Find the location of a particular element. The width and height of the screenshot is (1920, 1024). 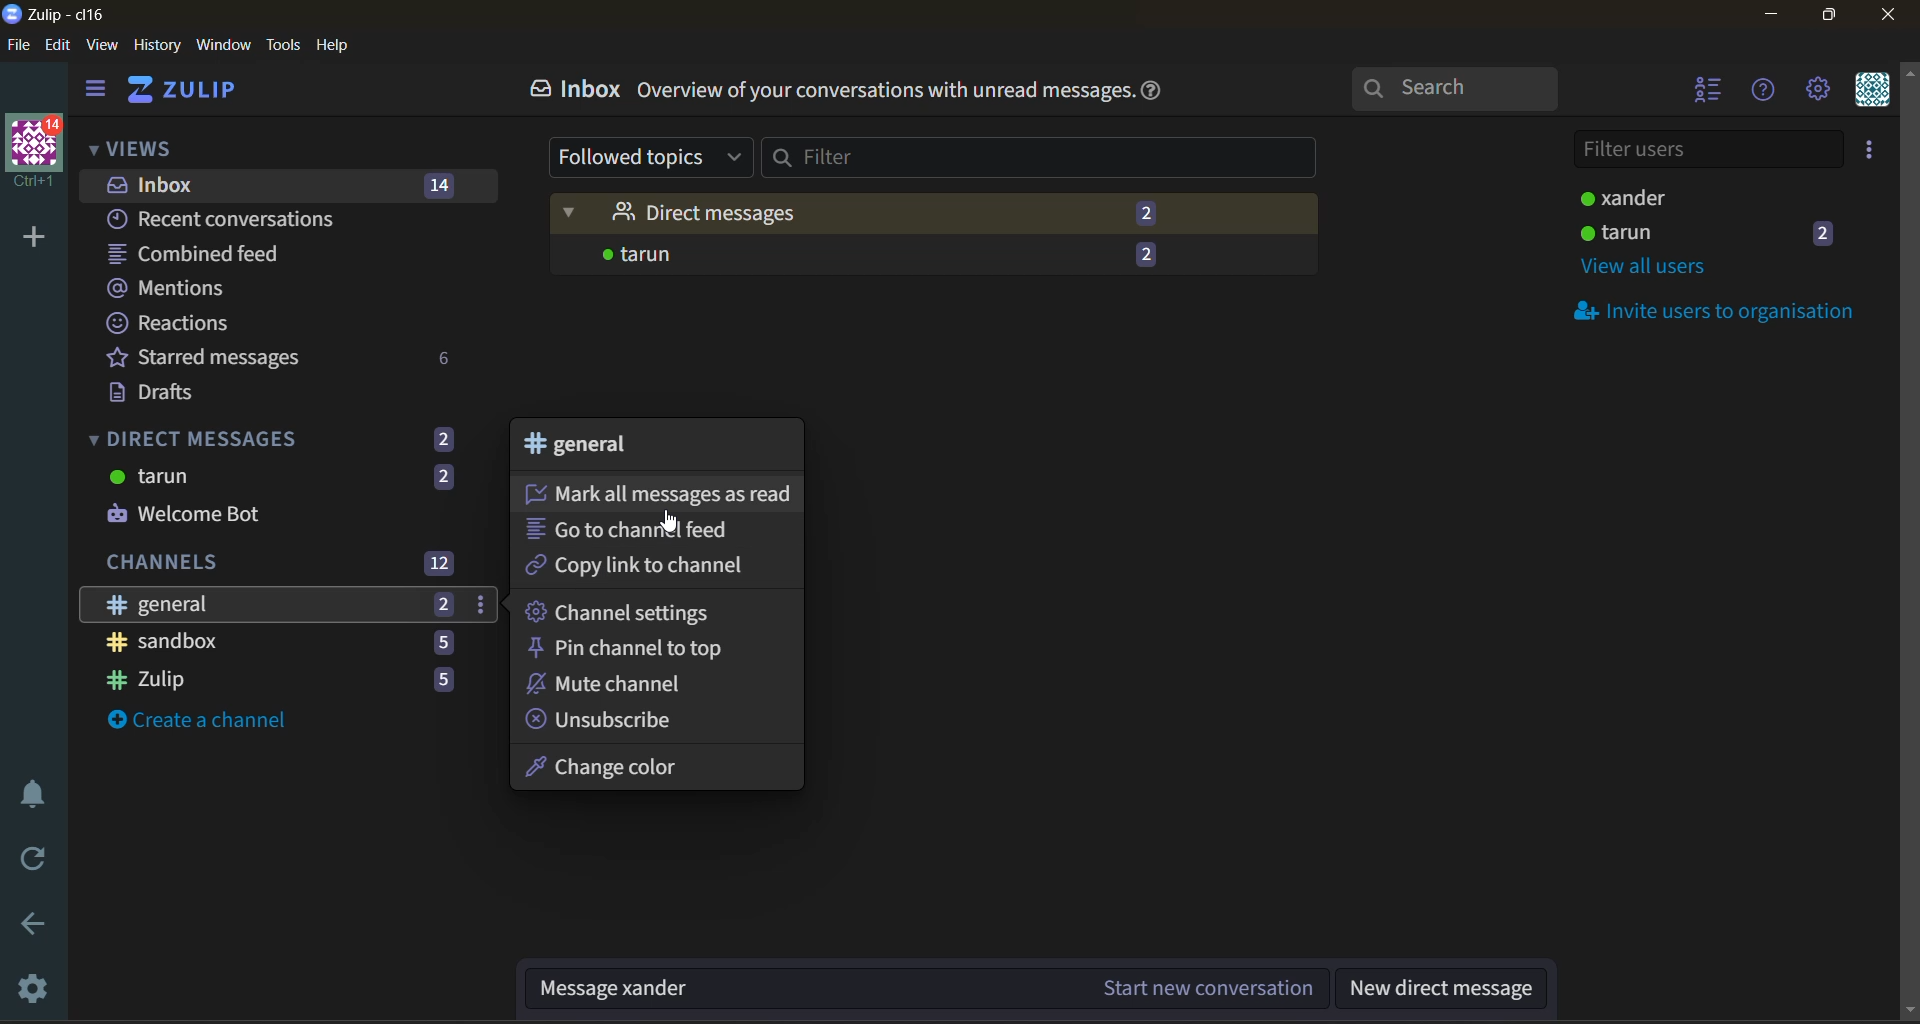

help menu is located at coordinates (1767, 89).